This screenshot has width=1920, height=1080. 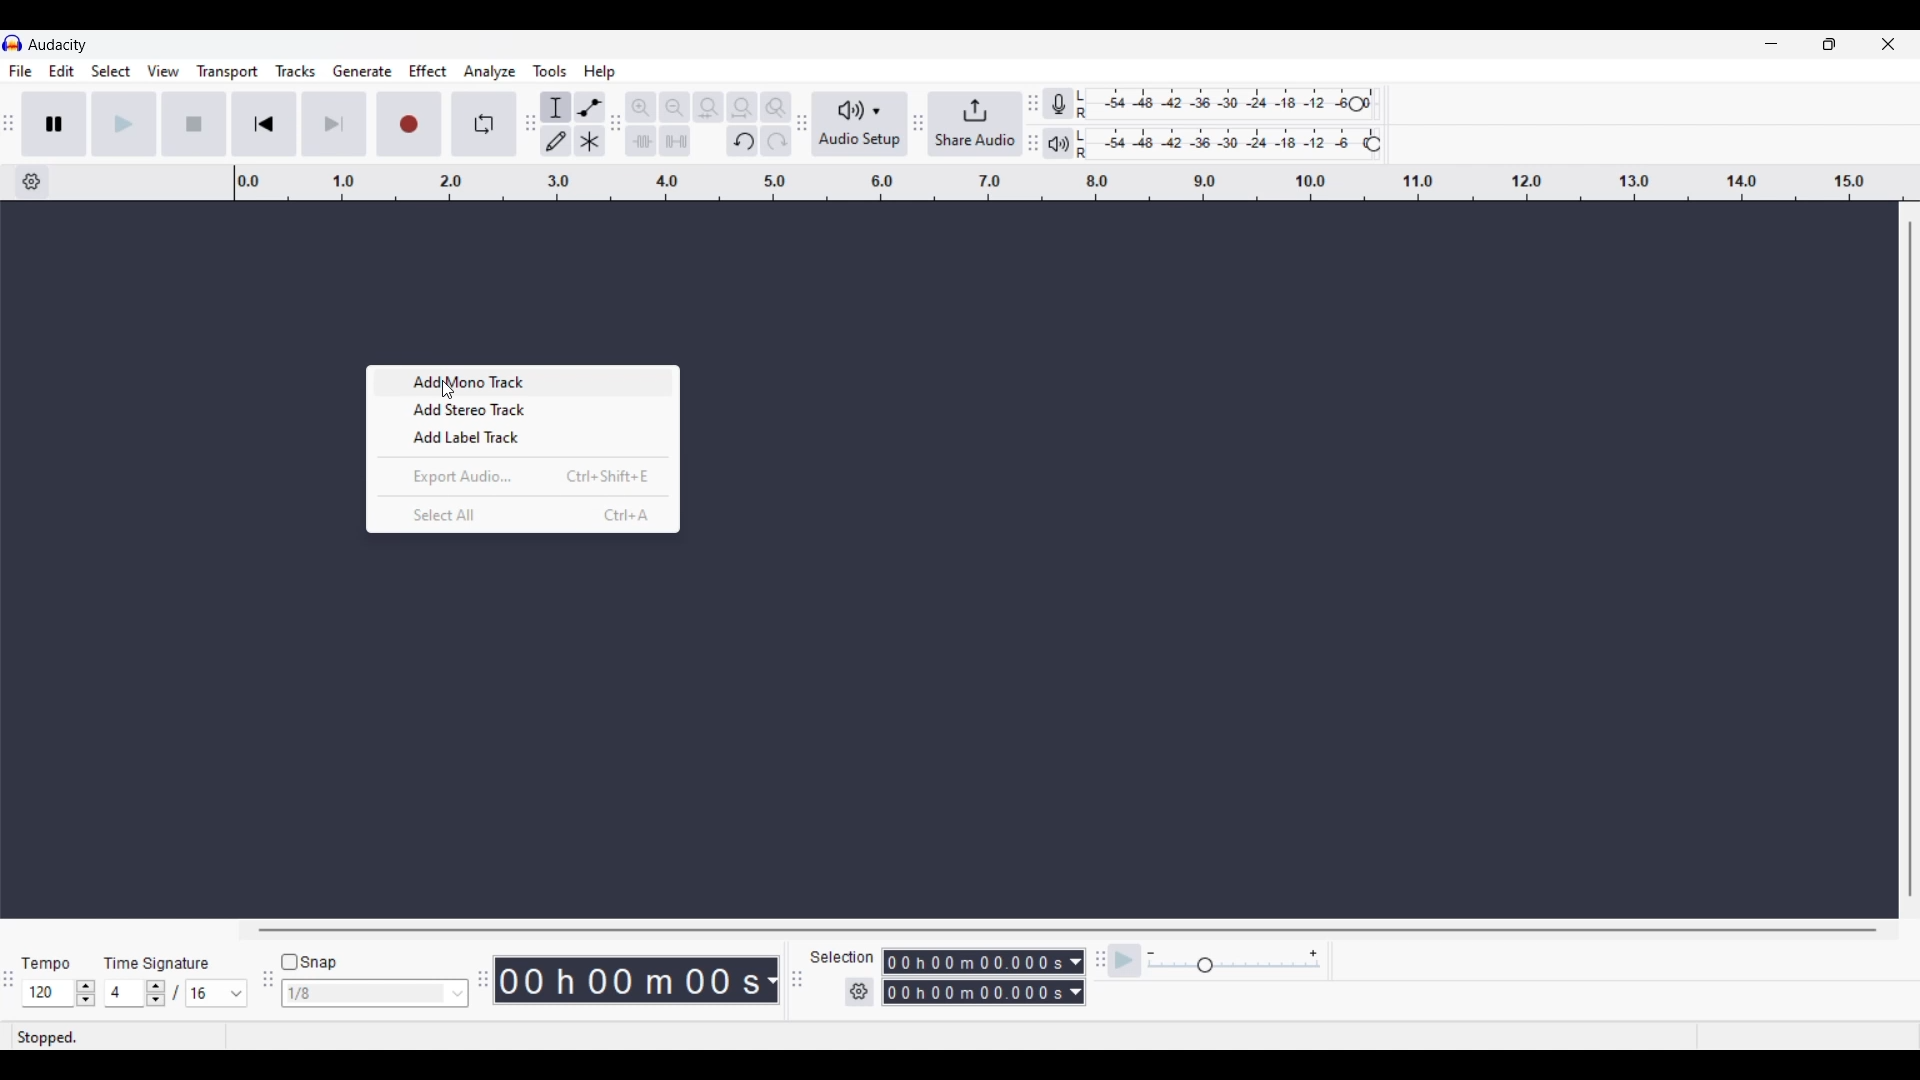 I want to click on Fit project to width, so click(x=743, y=107).